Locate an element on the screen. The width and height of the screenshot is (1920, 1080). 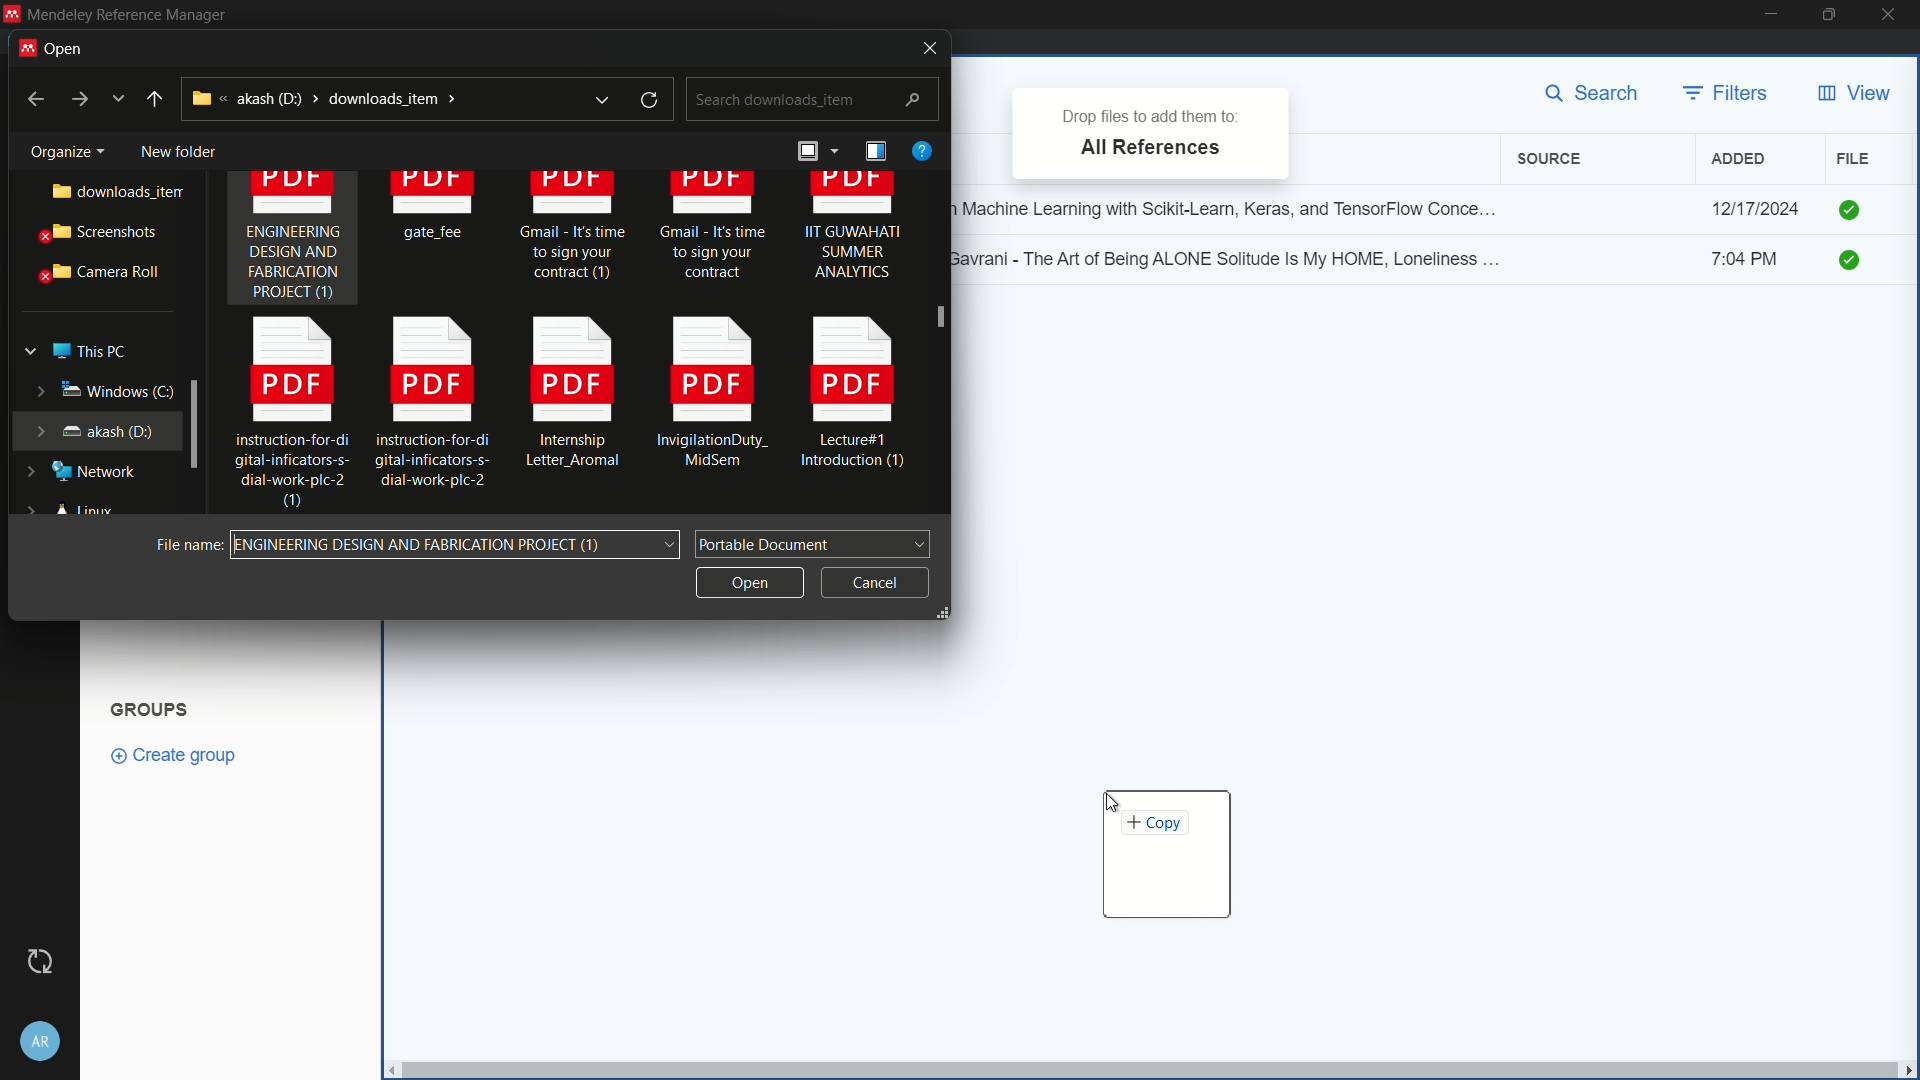
up to is located at coordinates (155, 99).